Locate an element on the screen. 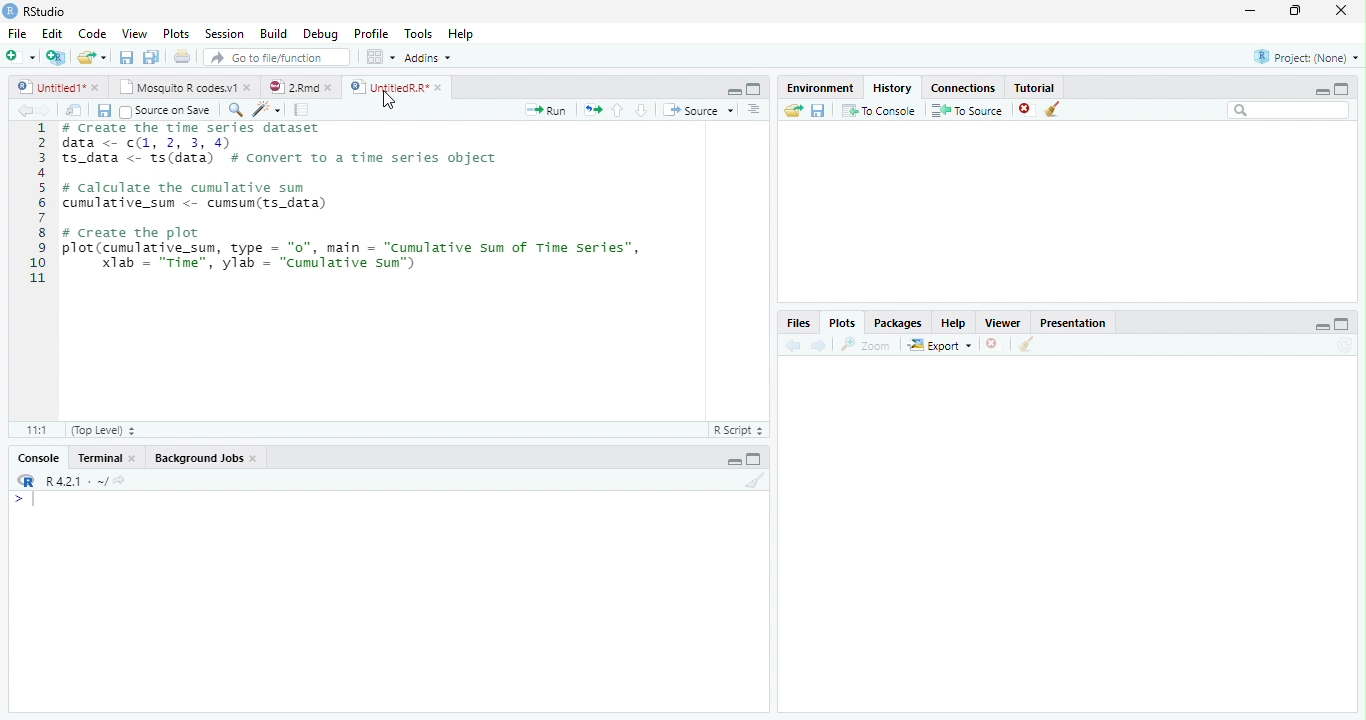  Clear Console is located at coordinates (1026, 346).